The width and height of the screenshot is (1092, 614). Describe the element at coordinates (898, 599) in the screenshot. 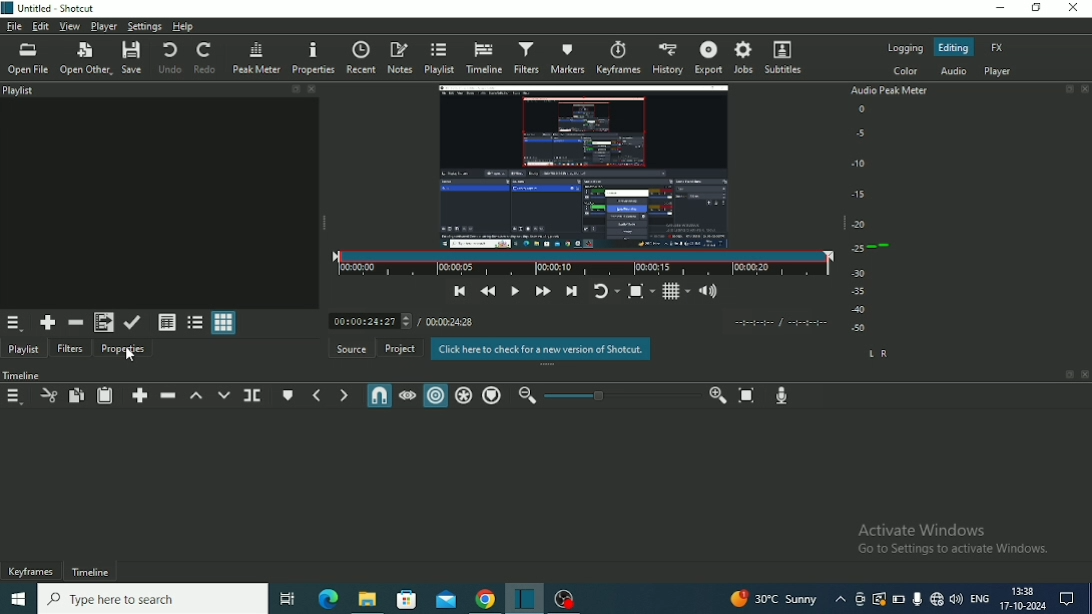

I see `Battery` at that location.